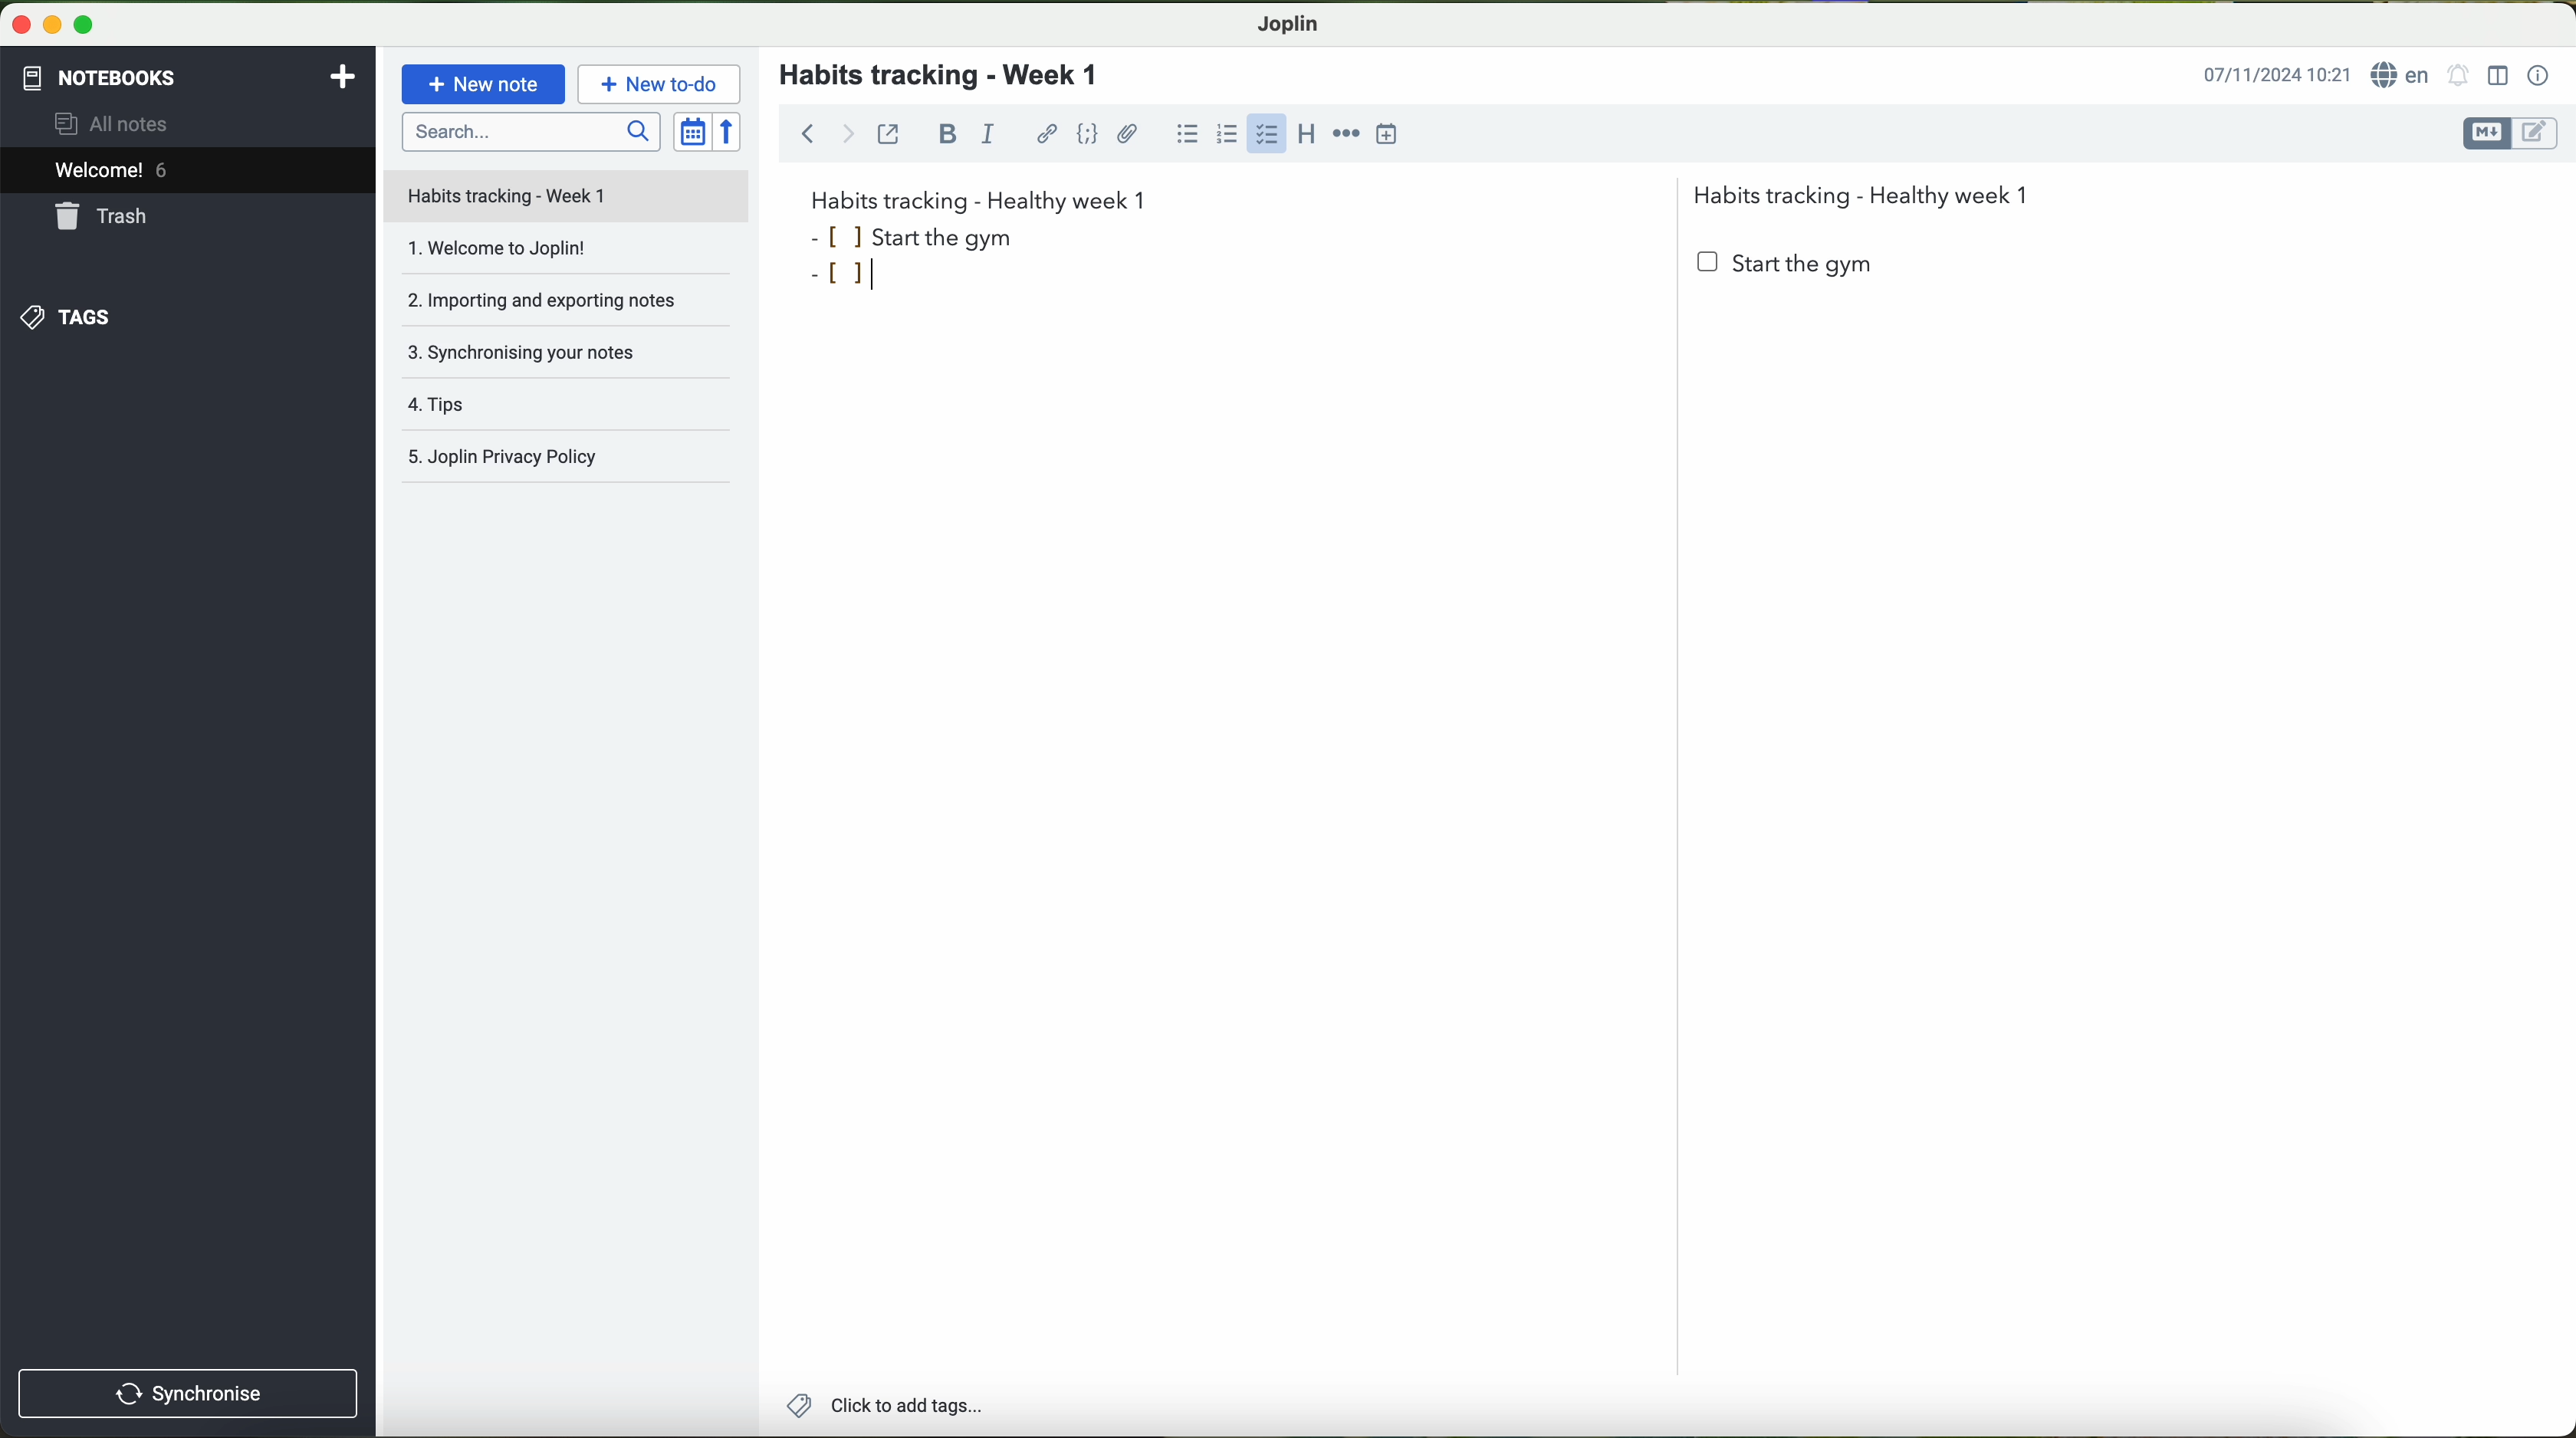  What do you see at coordinates (85, 24) in the screenshot?
I see `maximize` at bounding box center [85, 24].